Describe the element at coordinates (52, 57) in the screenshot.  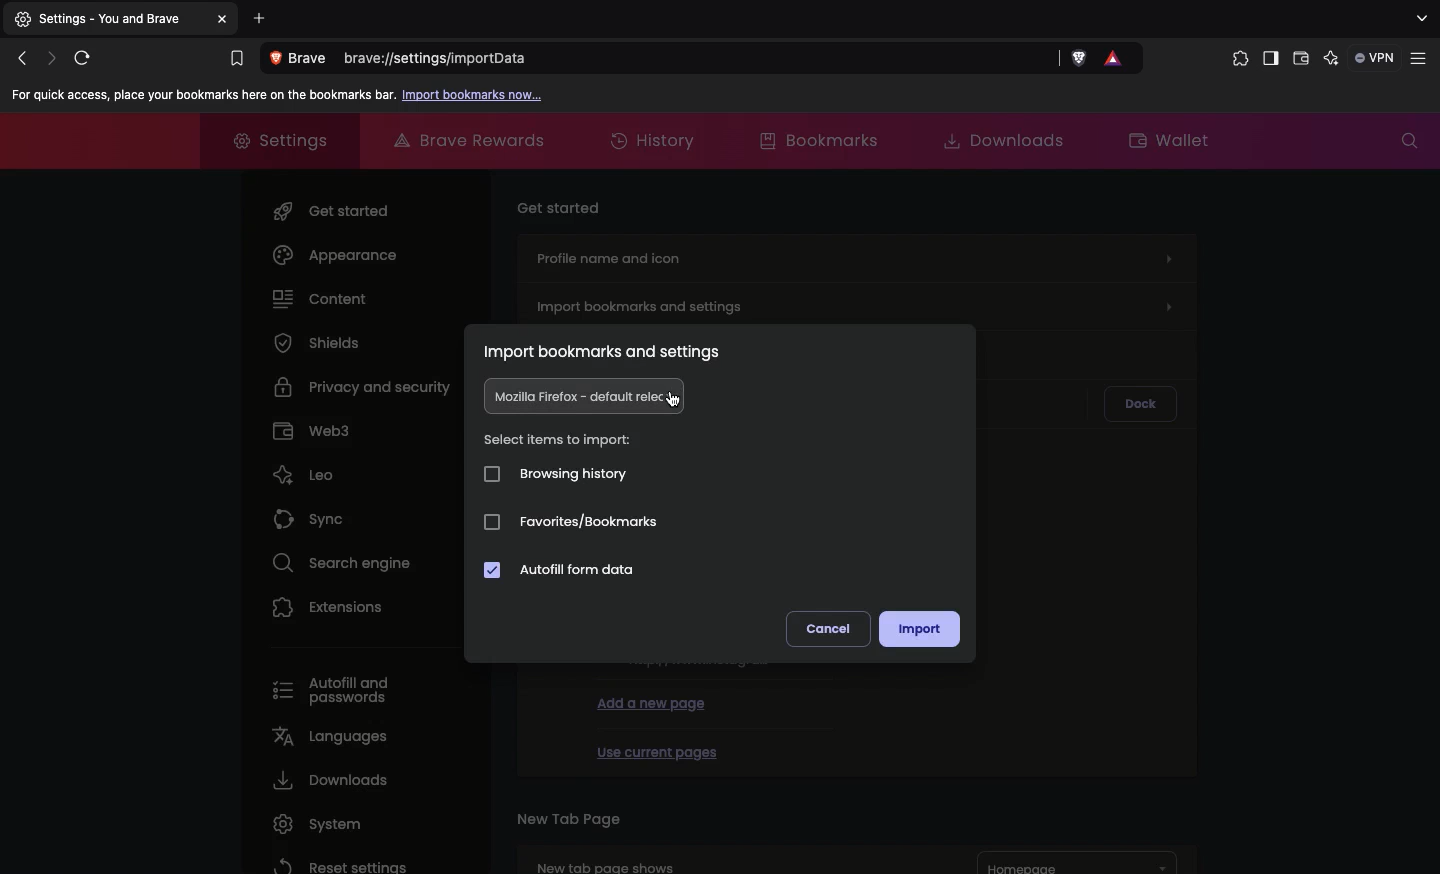
I see `Click to go forward, hold to see history` at that location.